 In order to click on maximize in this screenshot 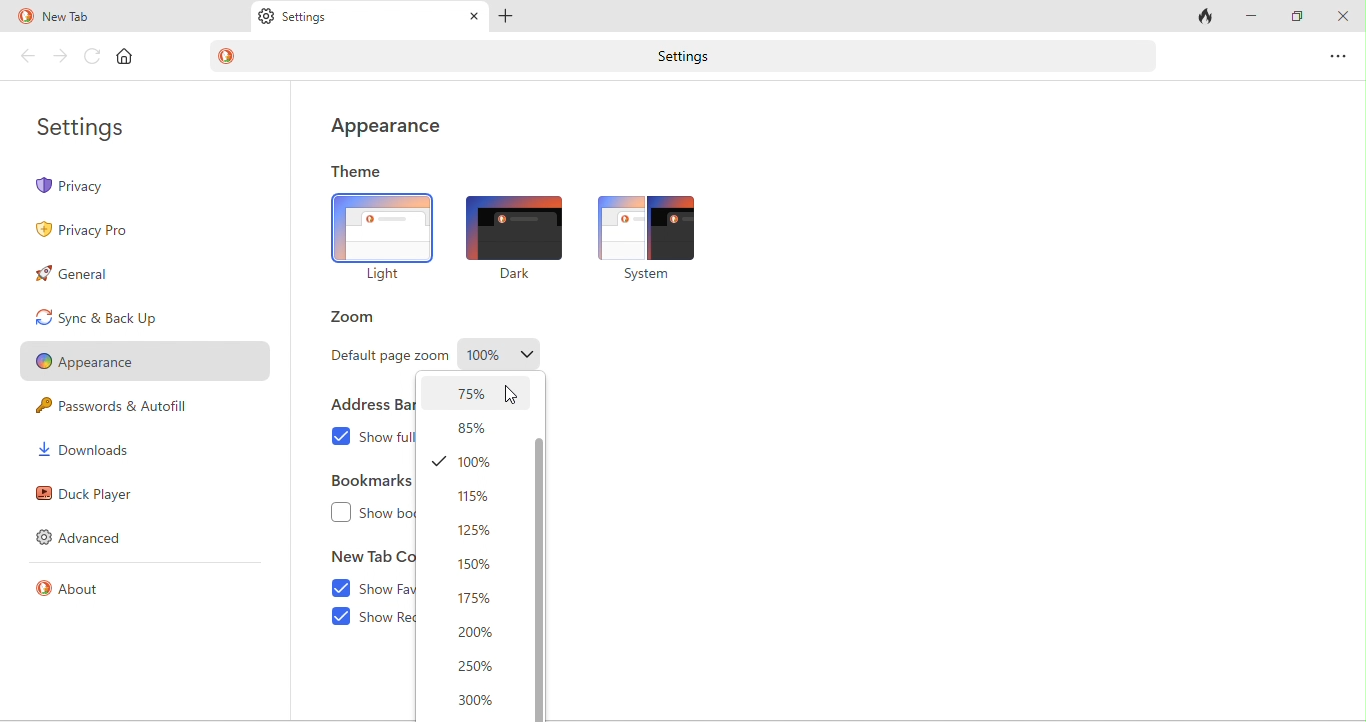, I will do `click(1296, 16)`.